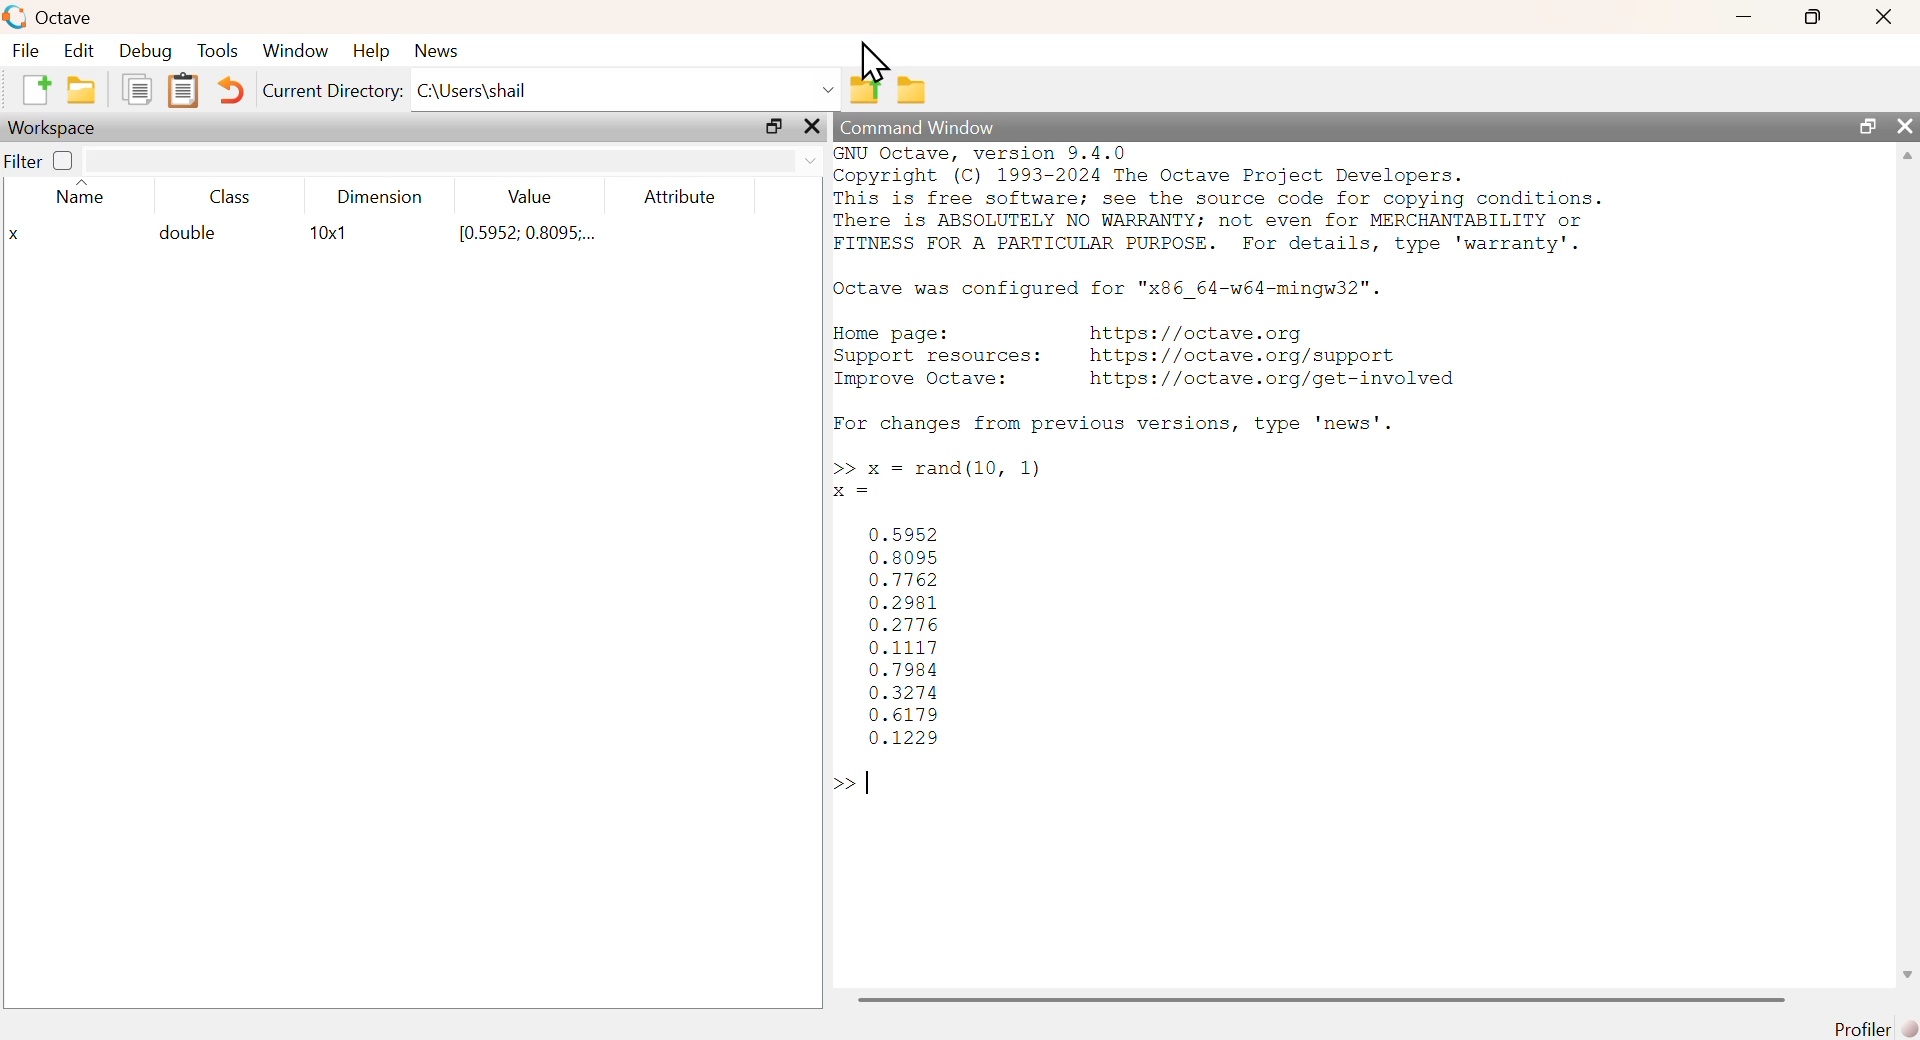 The width and height of the screenshot is (1920, 1040). Describe the element at coordinates (775, 124) in the screenshot. I see `maximize` at that location.